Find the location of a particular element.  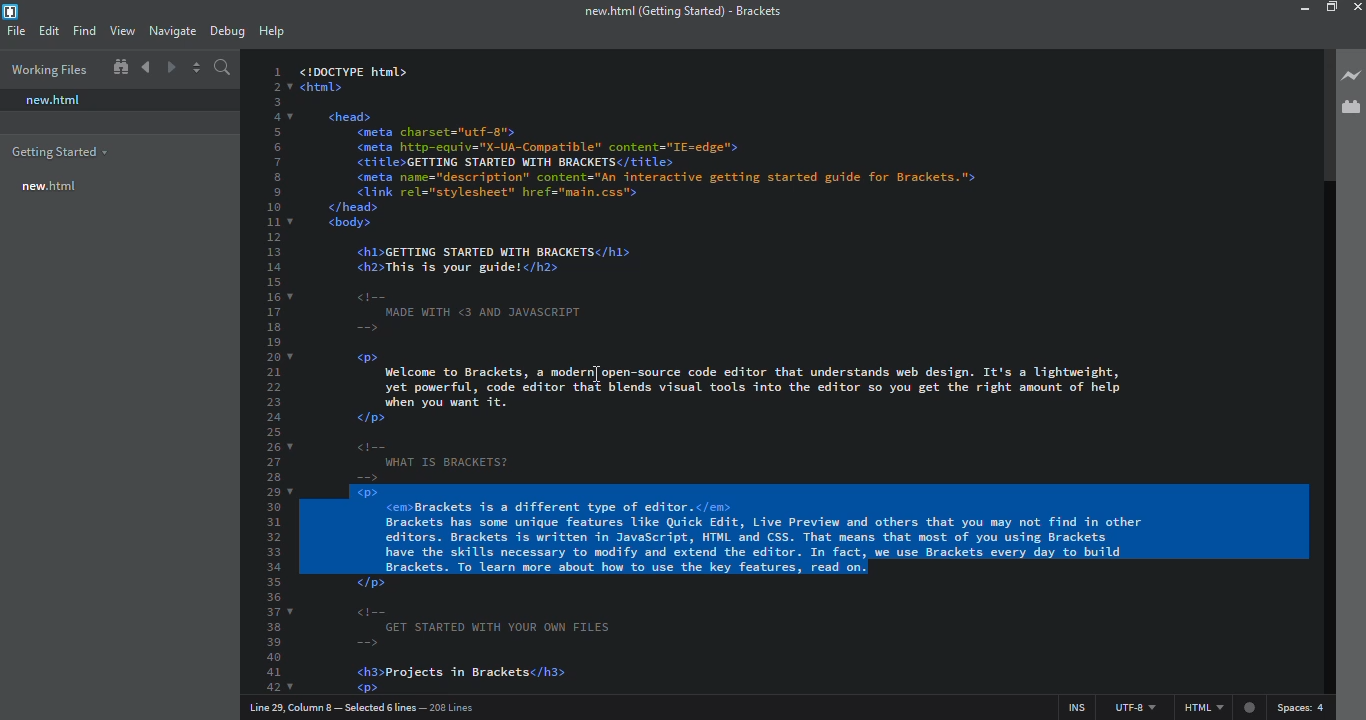

minimize is located at coordinates (1296, 10).